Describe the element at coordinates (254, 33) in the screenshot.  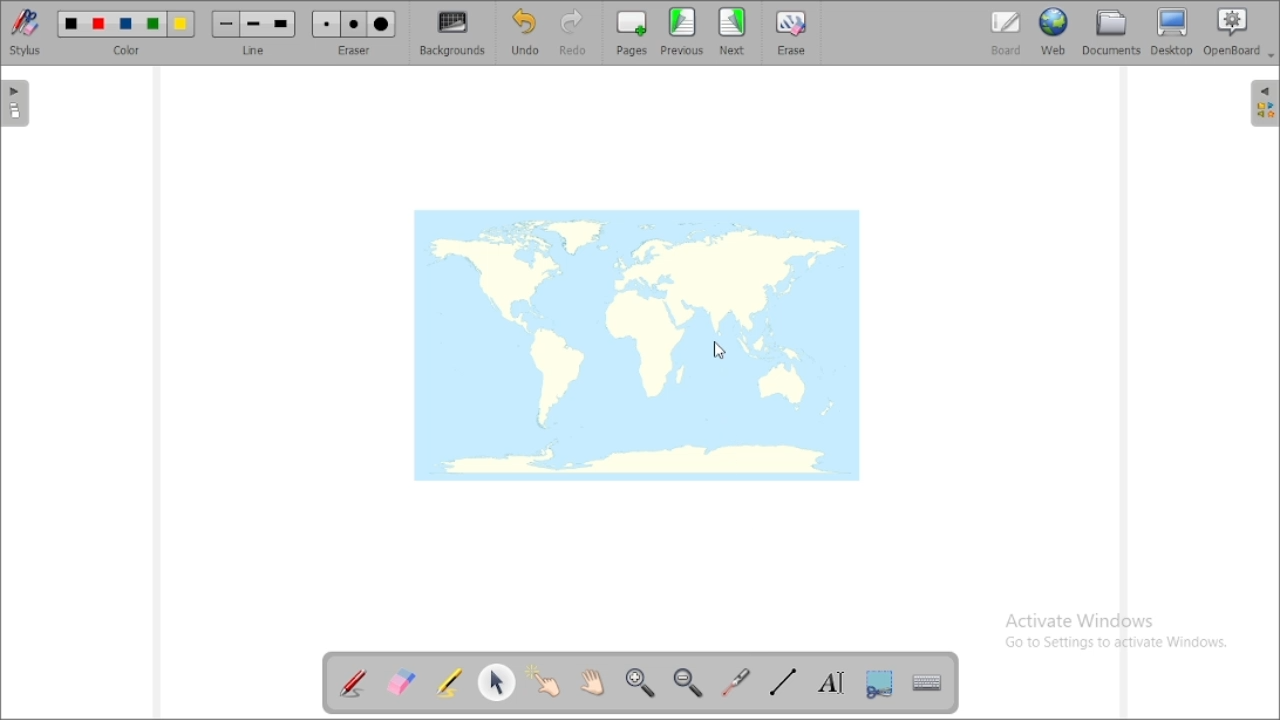
I see `line` at that location.